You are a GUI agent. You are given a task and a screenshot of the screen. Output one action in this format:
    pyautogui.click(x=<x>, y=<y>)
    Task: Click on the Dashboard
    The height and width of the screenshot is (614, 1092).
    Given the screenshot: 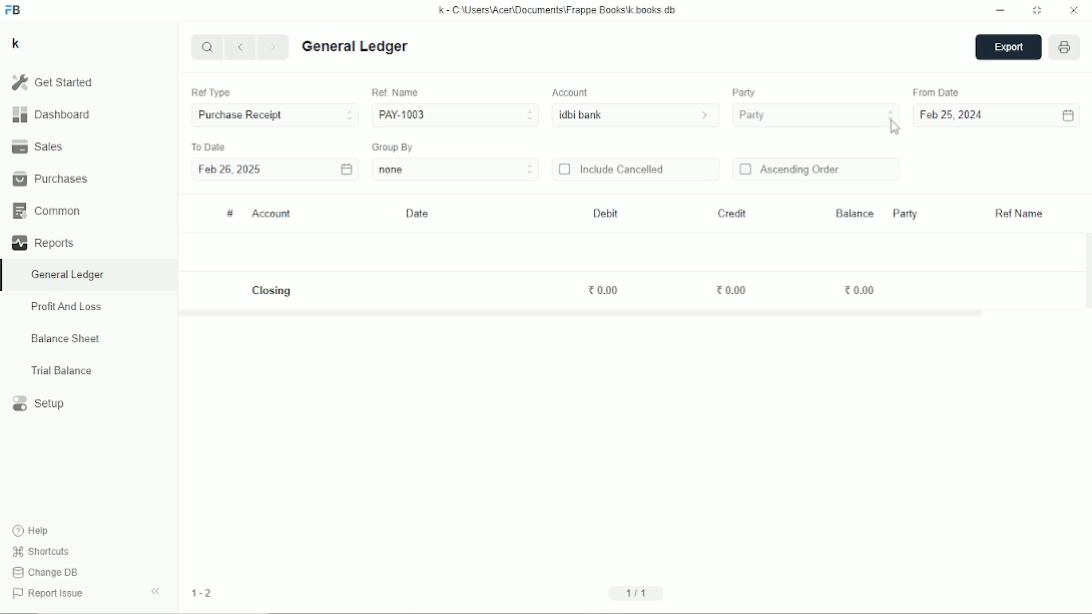 What is the action you would take?
    pyautogui.click(x=51, y=114)
    